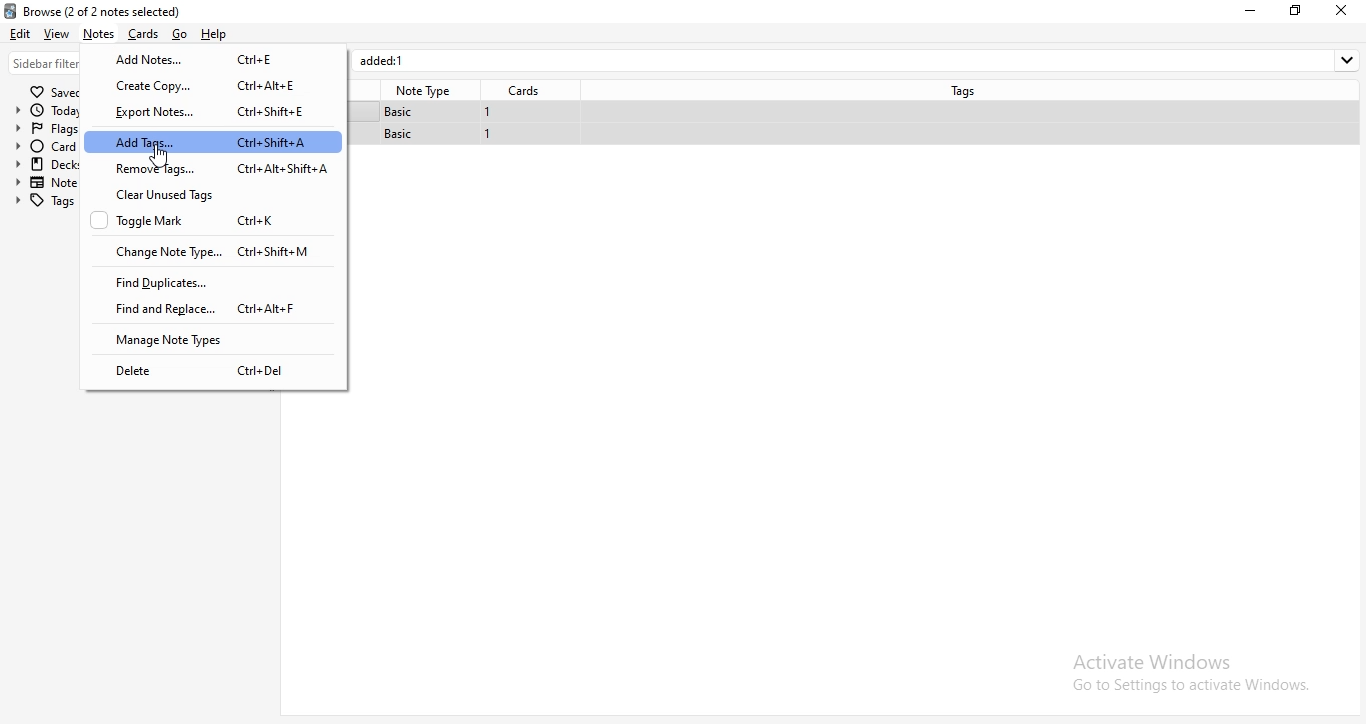 The width and height of the screenshot is (1366, 724). What do you see at coordinates (207, 312) in the screenshot?
I see `find and replace` at bounding box center [207, 312].